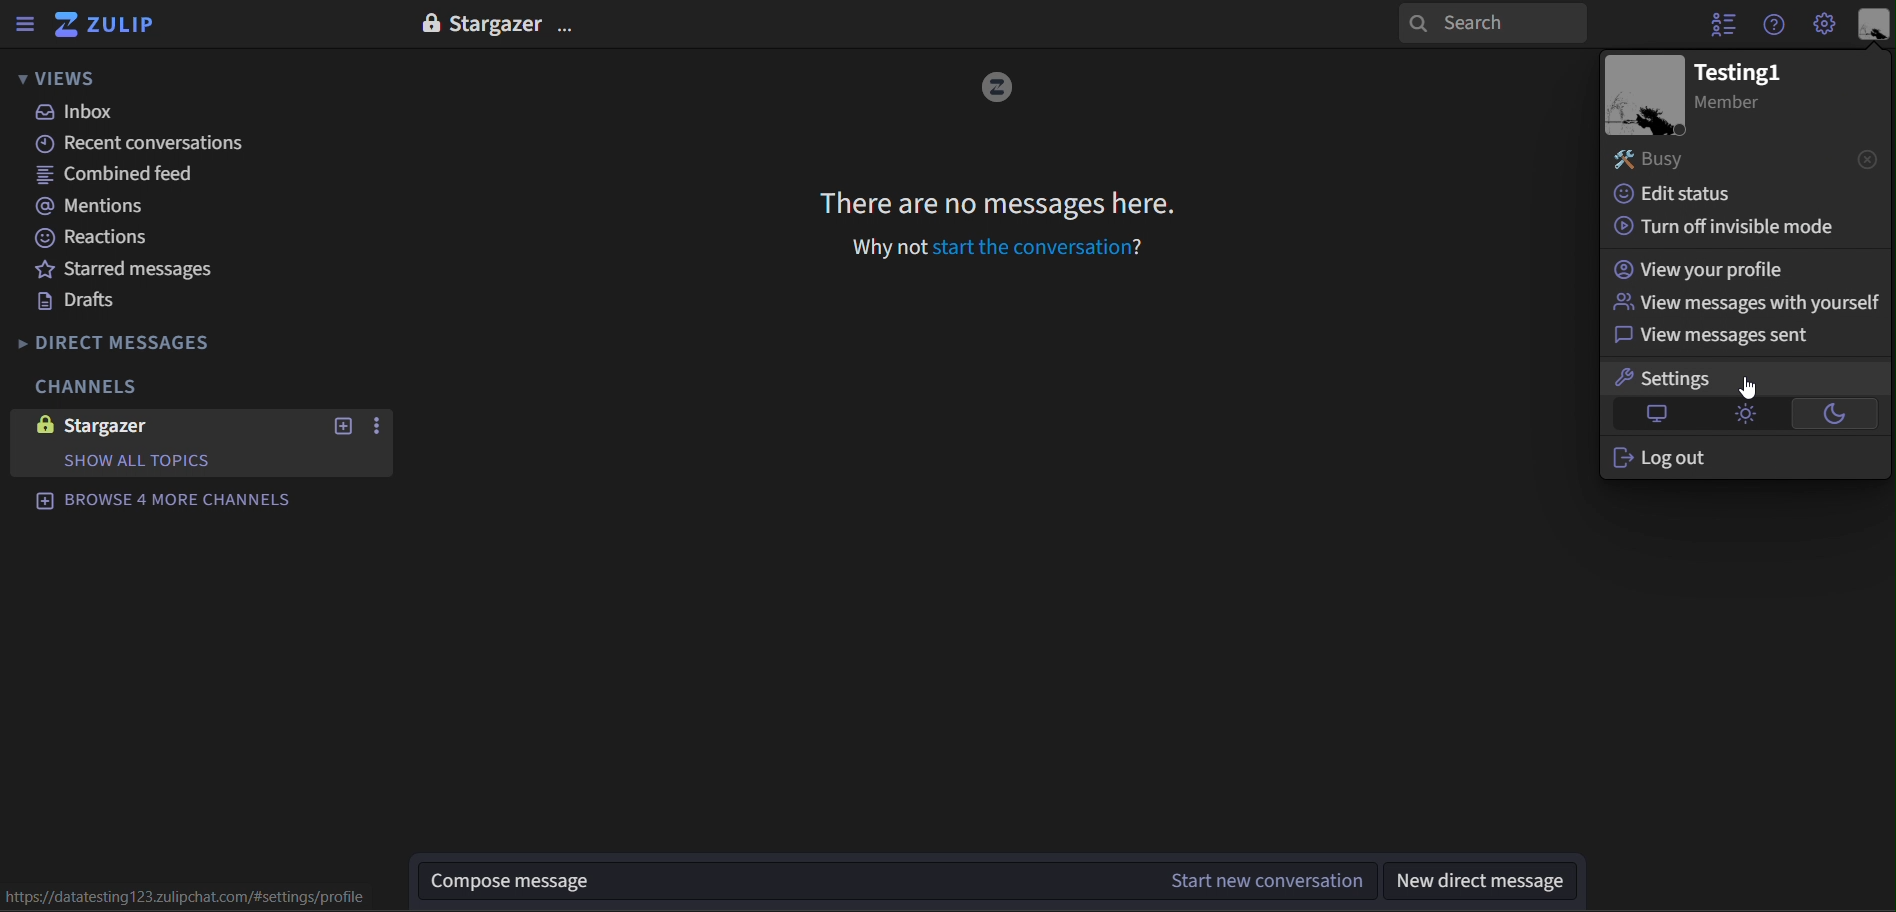 The width and height of the screenshot is (1896, 912). Describe the element at coordinates (1659, 162) in the screenshot. I see `busy` at that location.